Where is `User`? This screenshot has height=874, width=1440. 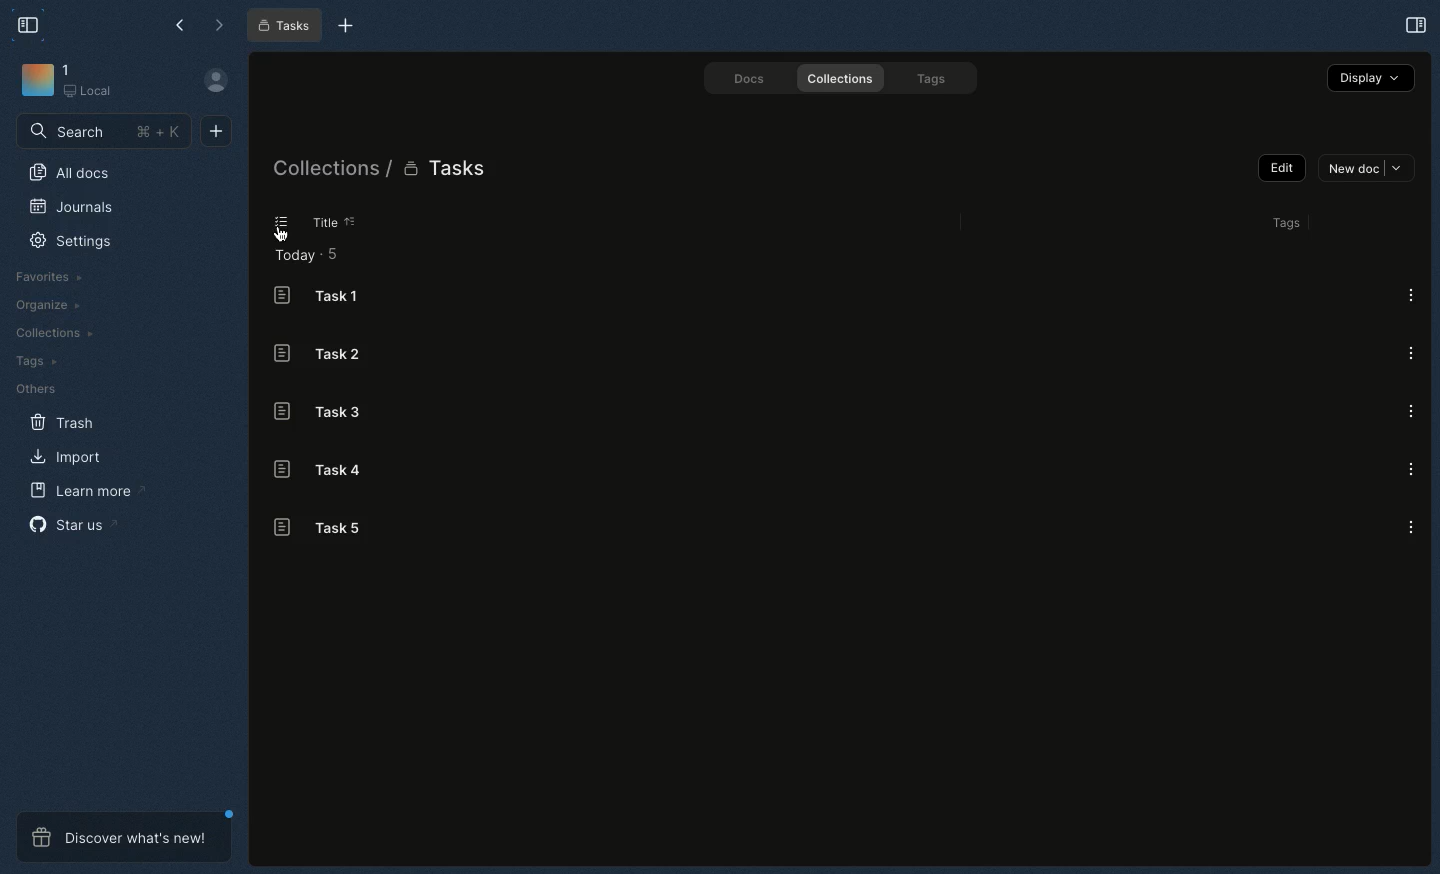
User is located at coordinates (217, 83).